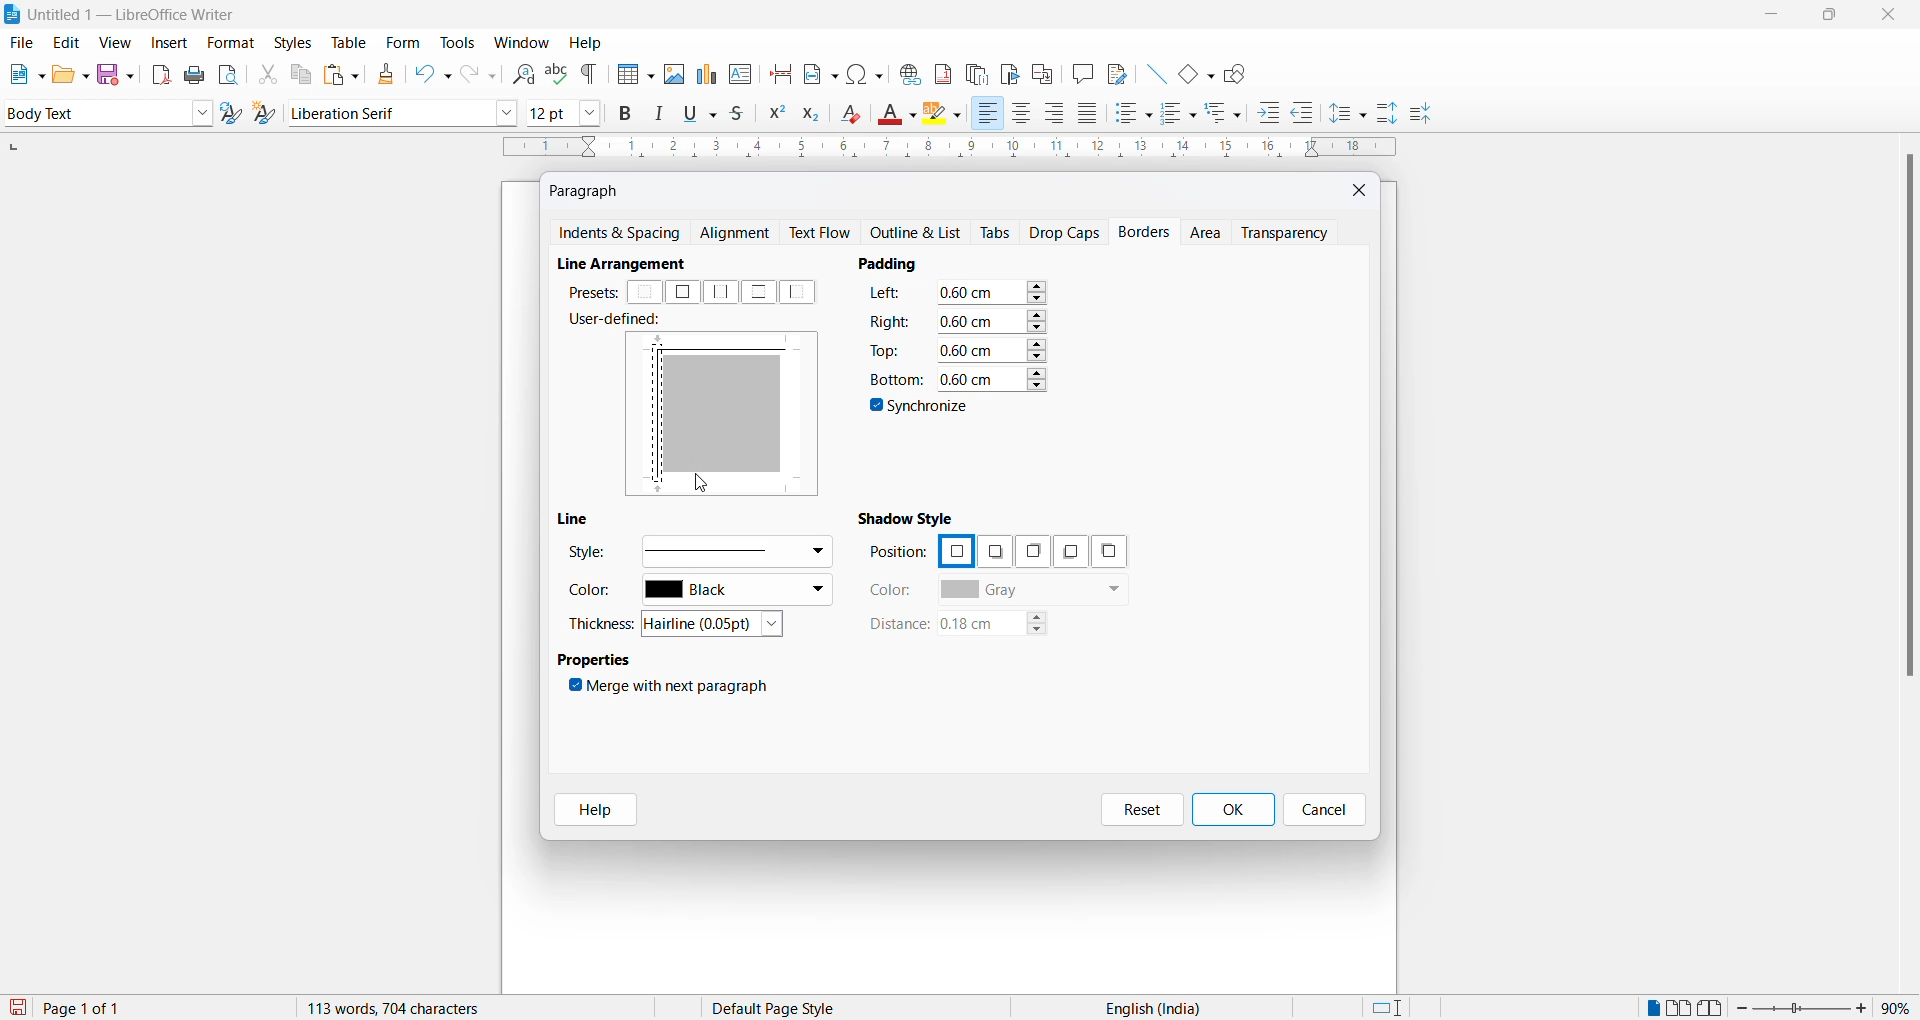 This screenshot has height=1020, width=1920. I want to click on right and left, so click(722, 292).